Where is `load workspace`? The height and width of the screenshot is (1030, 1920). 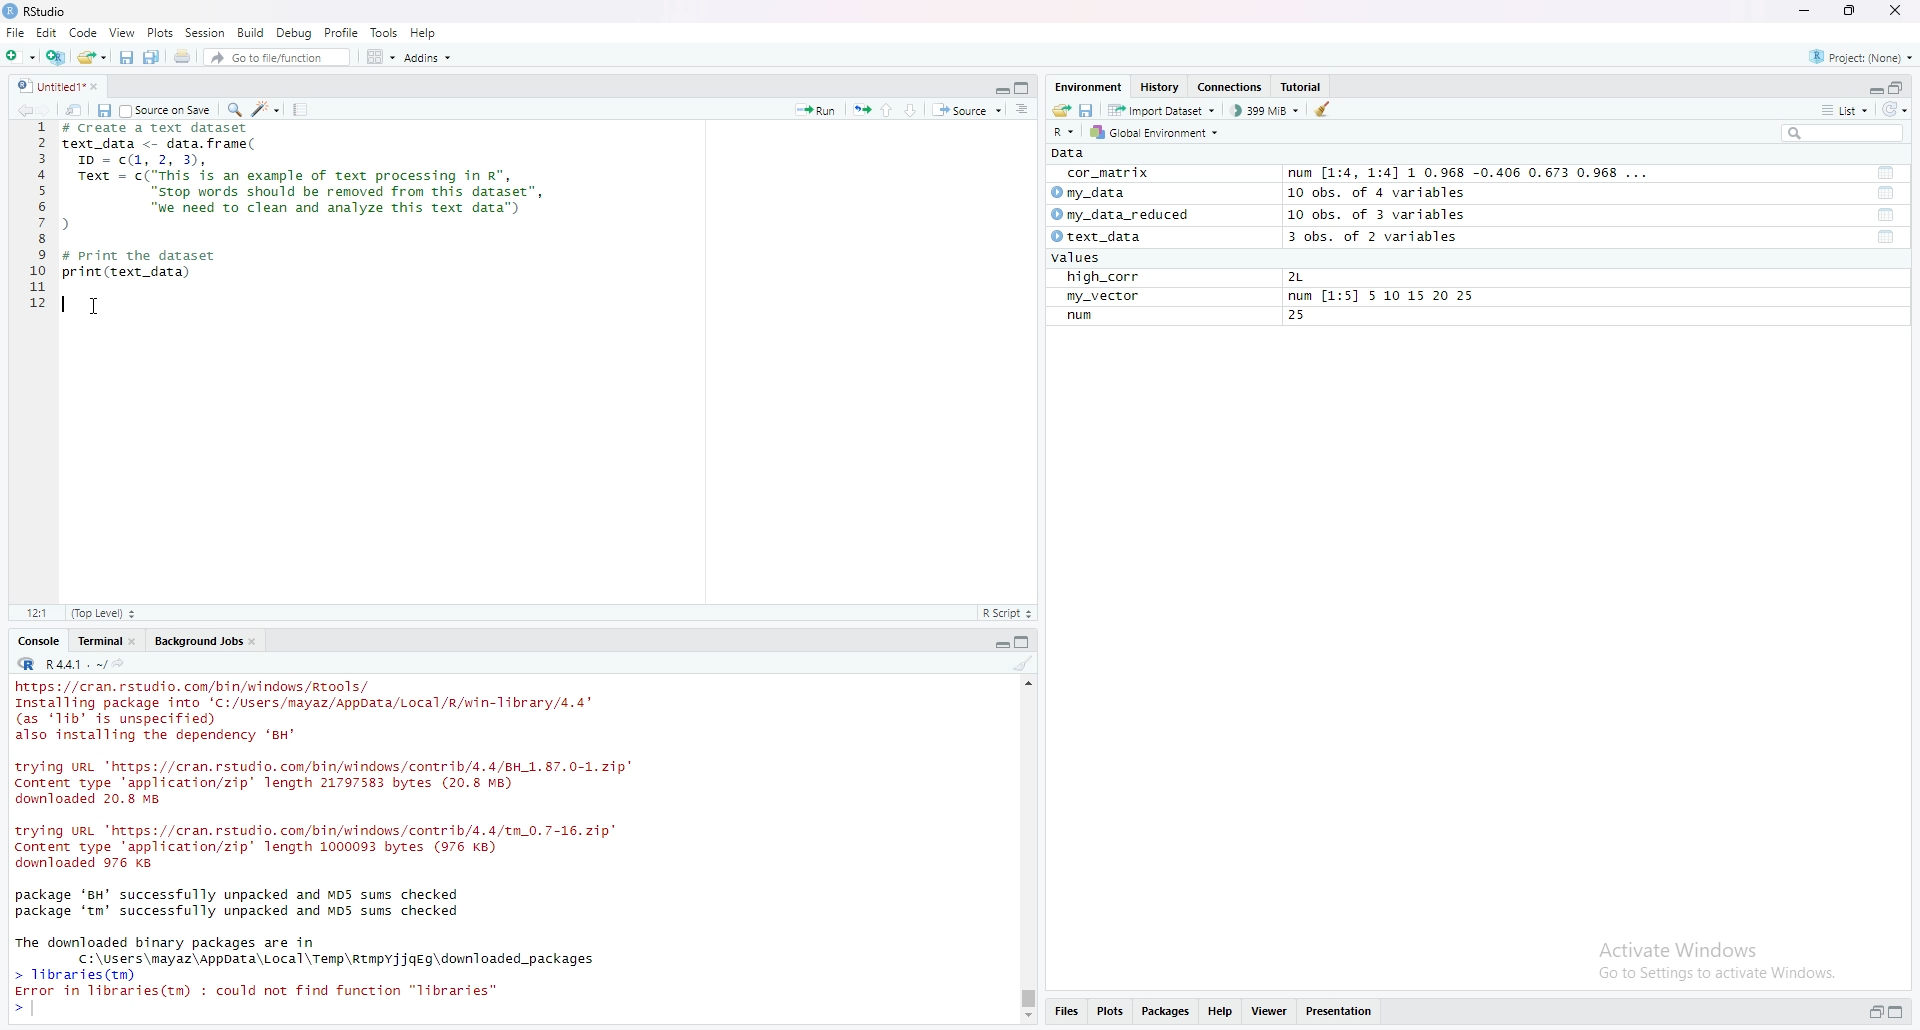 load workspace is located at coordinates (1059, 111).